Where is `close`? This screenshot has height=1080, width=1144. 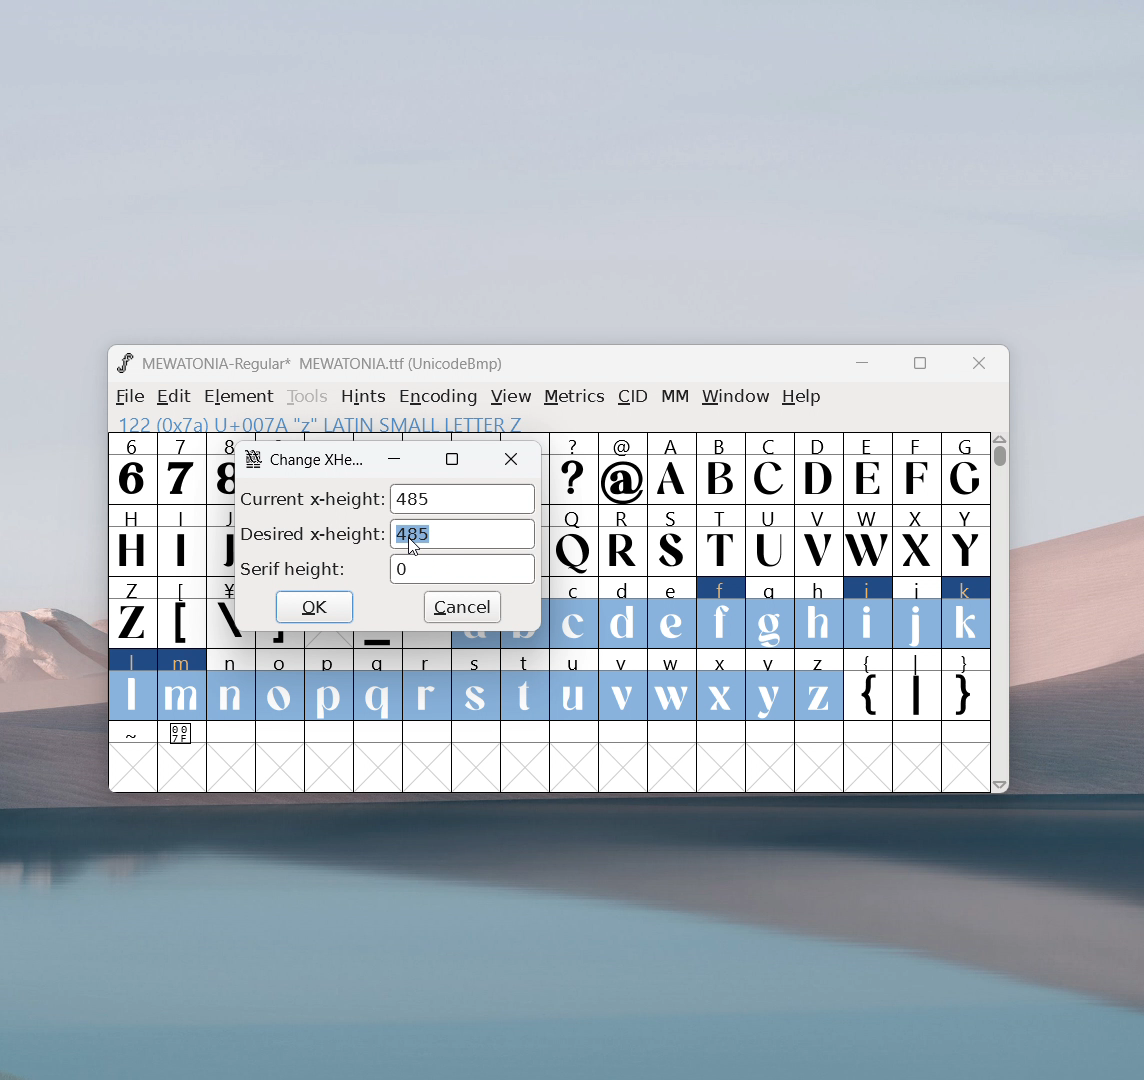 close is located at coordinates (979, 364).